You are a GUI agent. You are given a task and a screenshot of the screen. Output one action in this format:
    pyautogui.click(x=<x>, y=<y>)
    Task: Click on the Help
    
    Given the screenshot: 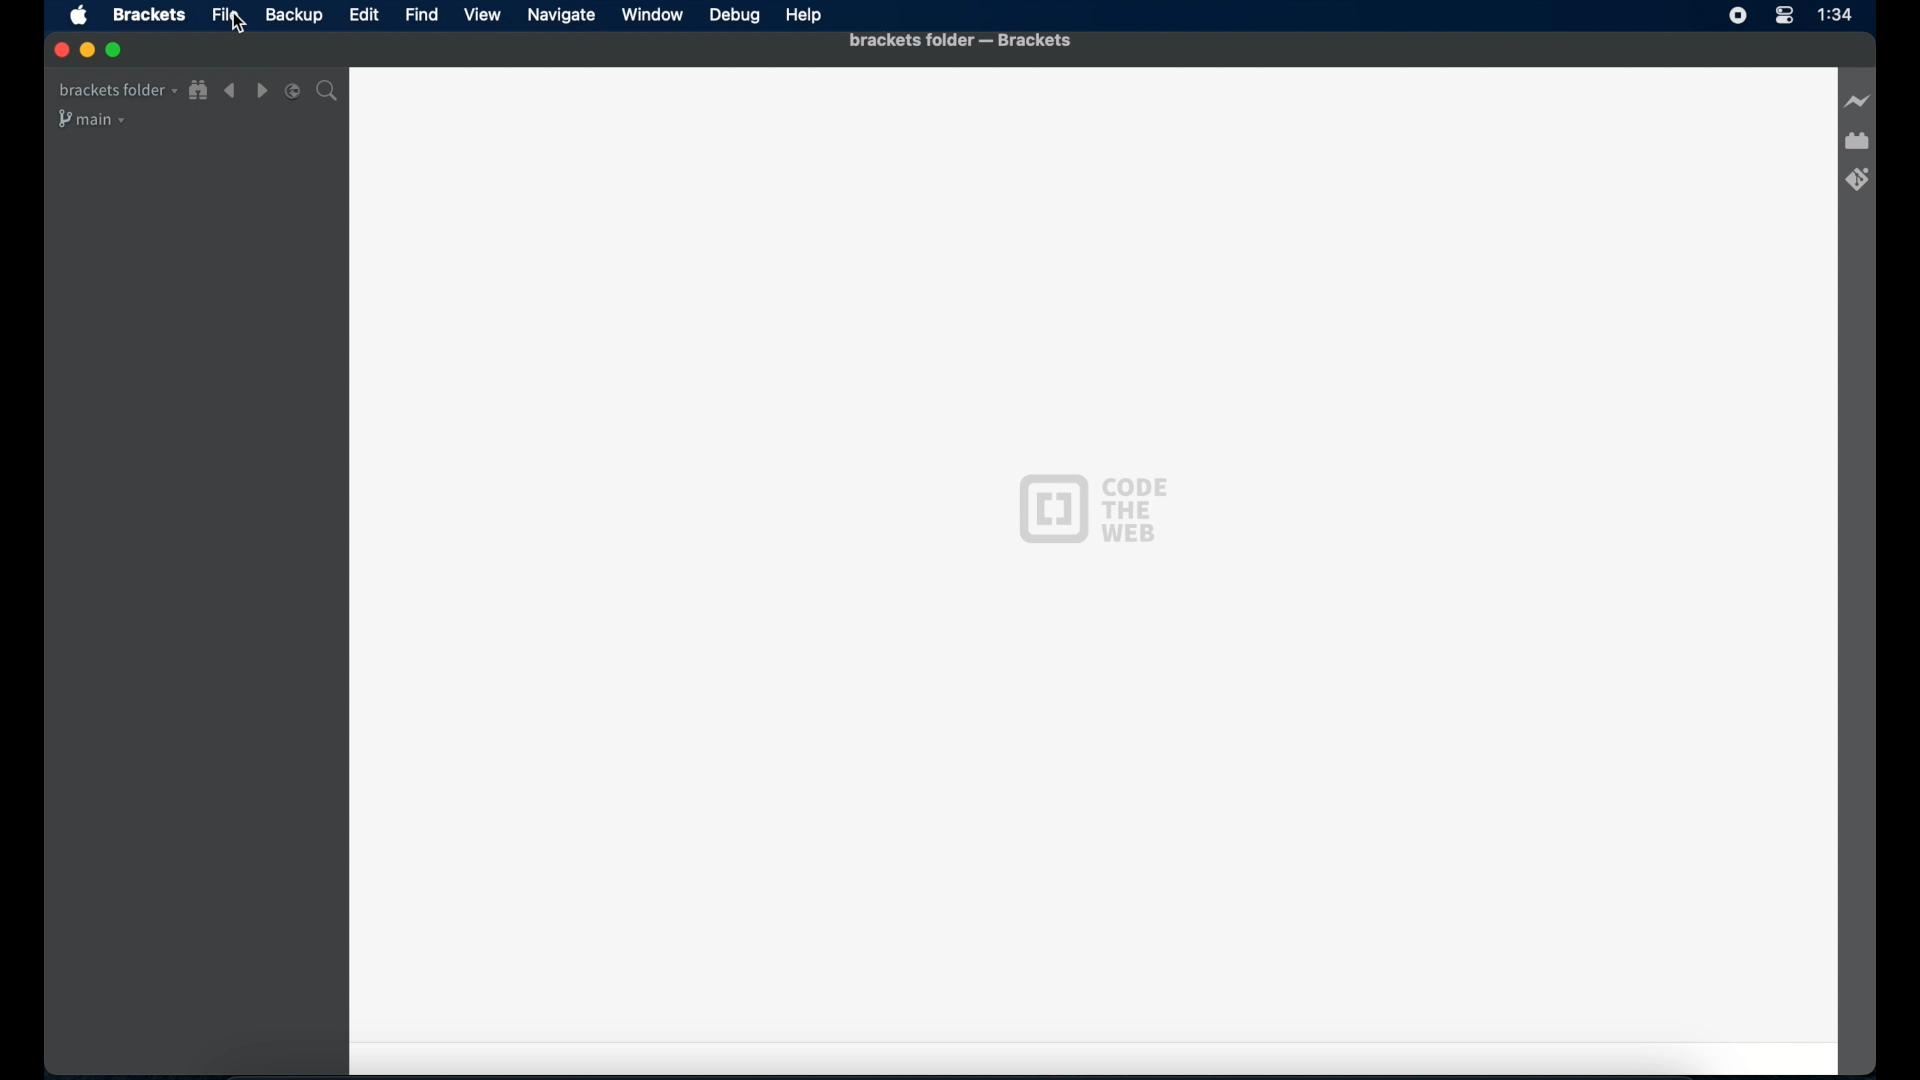 What is the action you would take?
    pyautogui.click(x=805, y=17)
    